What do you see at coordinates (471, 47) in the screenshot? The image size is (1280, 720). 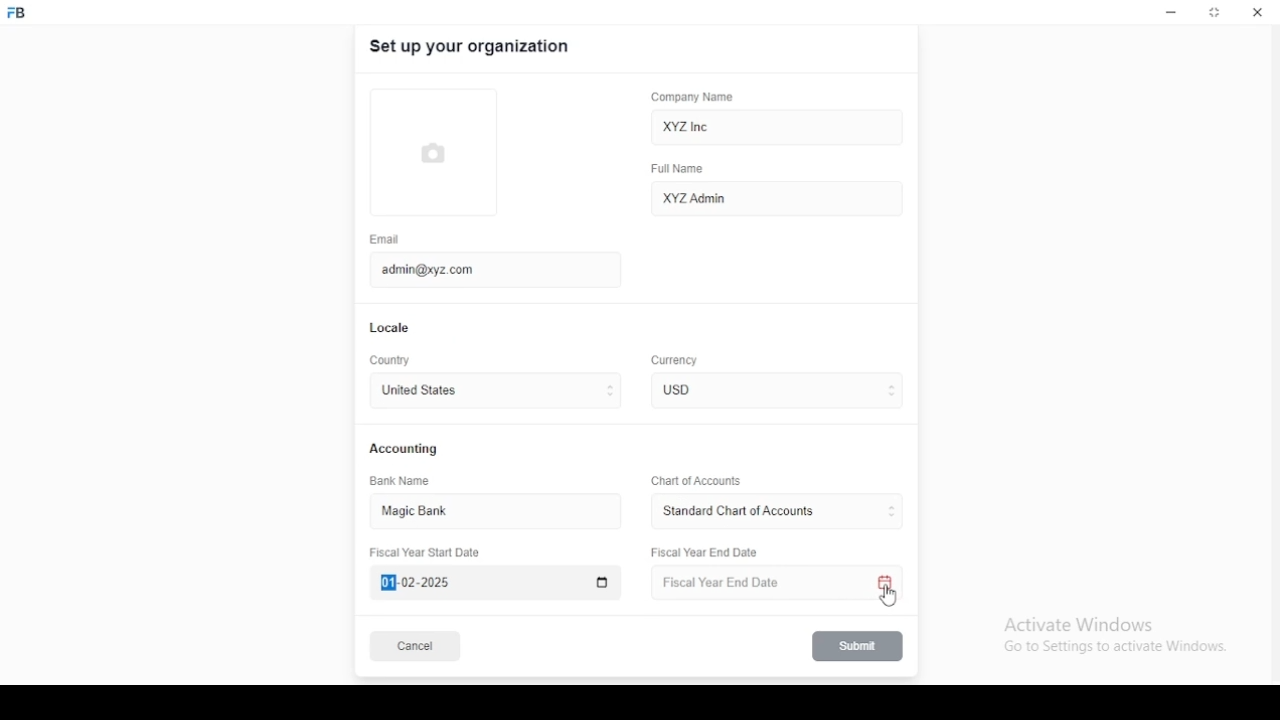 I see `set up your organization` at bounding box center [471, 47].